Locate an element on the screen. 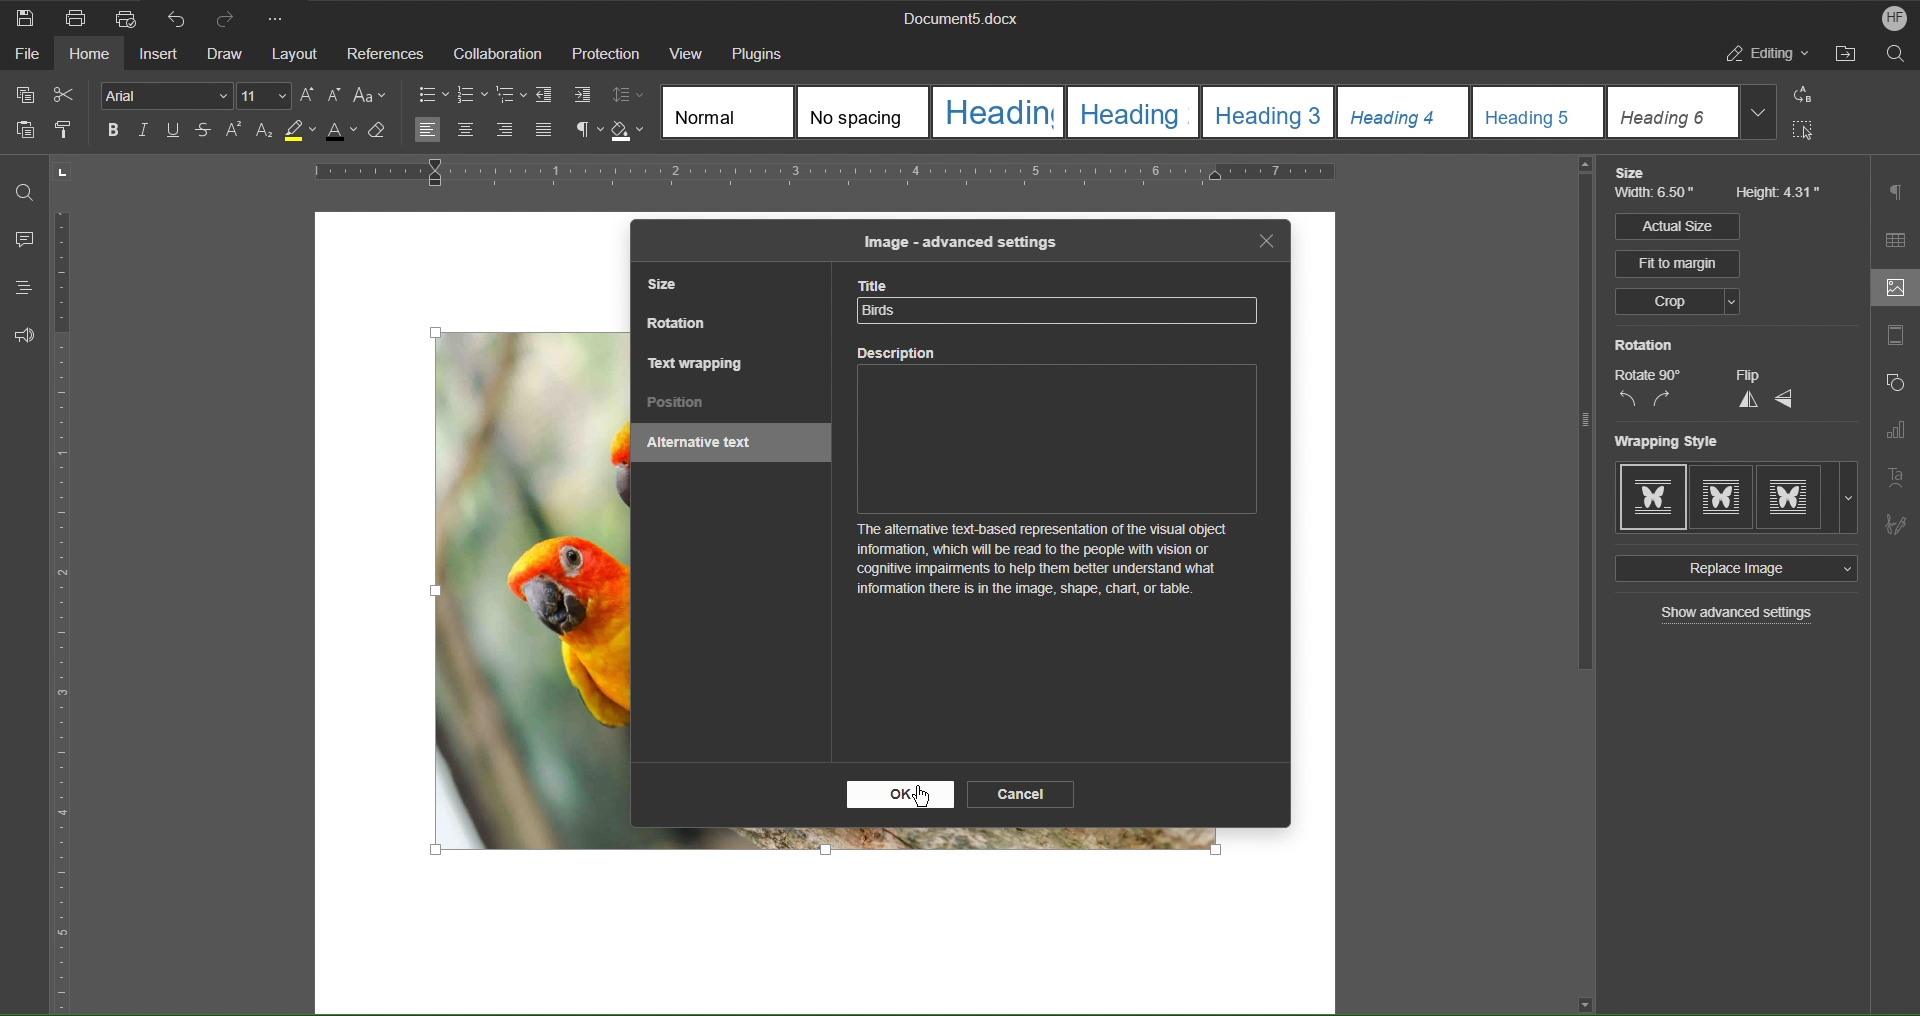  Editing is located at coordinates (1769, 57).